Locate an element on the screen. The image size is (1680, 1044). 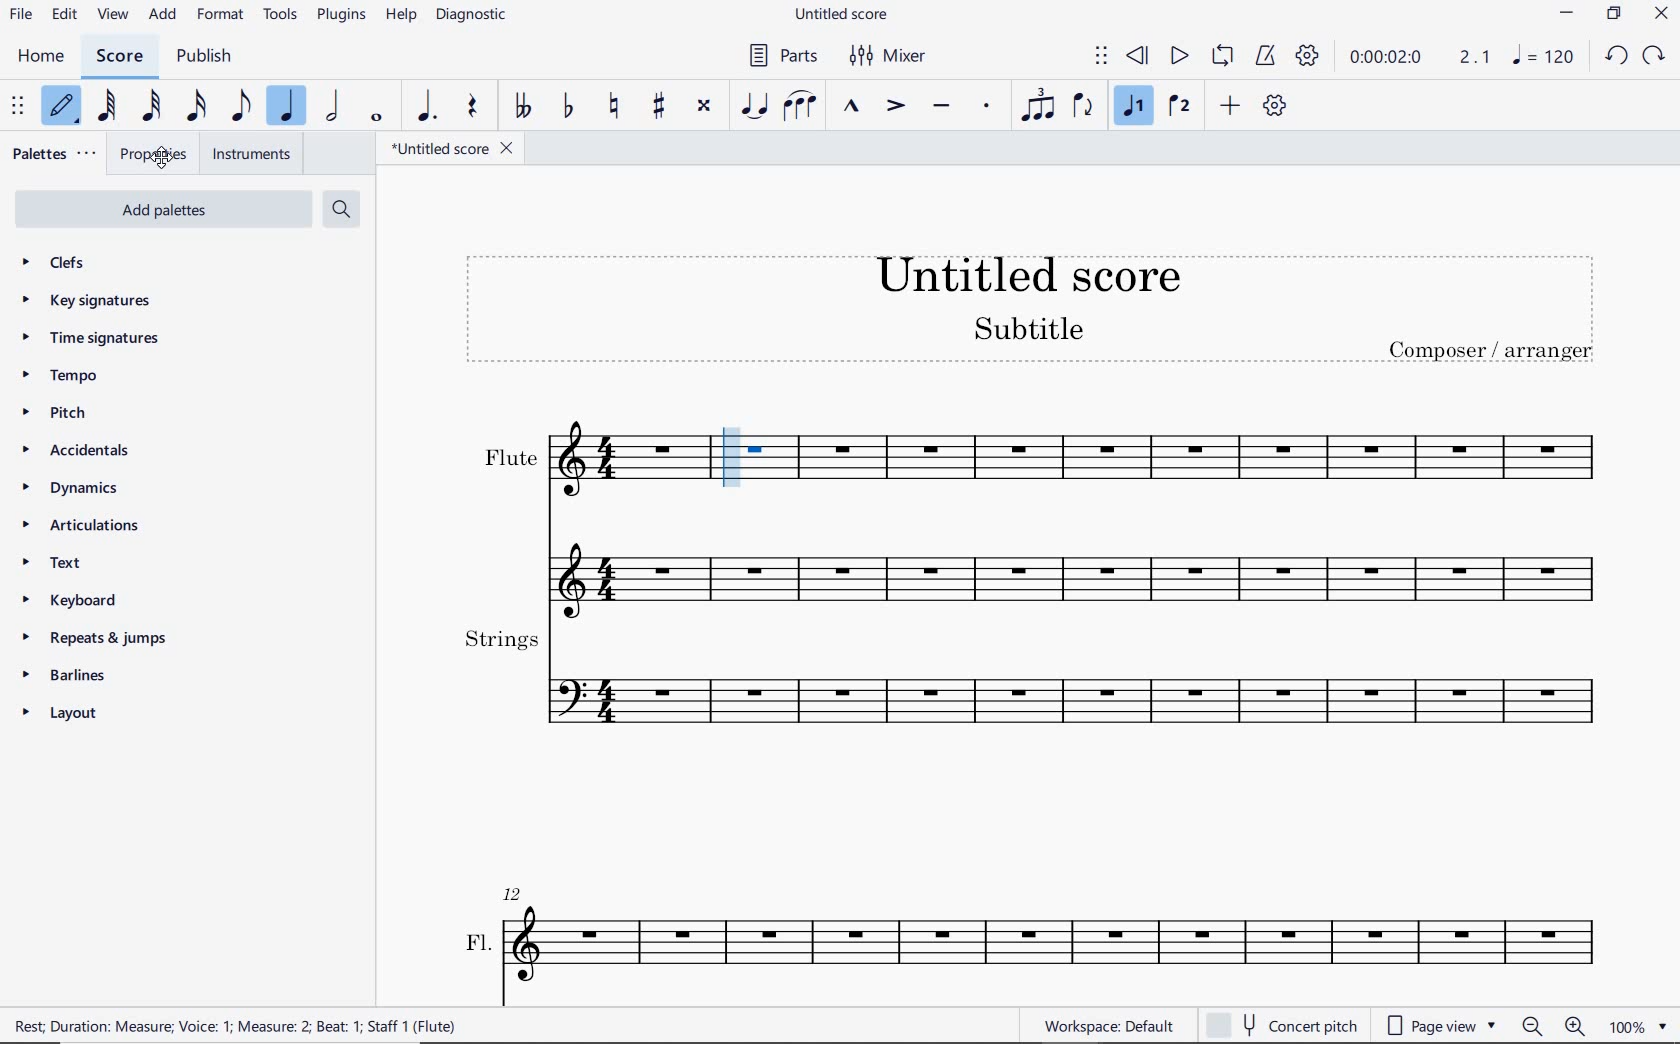
view is located at coordinates (110, 16).